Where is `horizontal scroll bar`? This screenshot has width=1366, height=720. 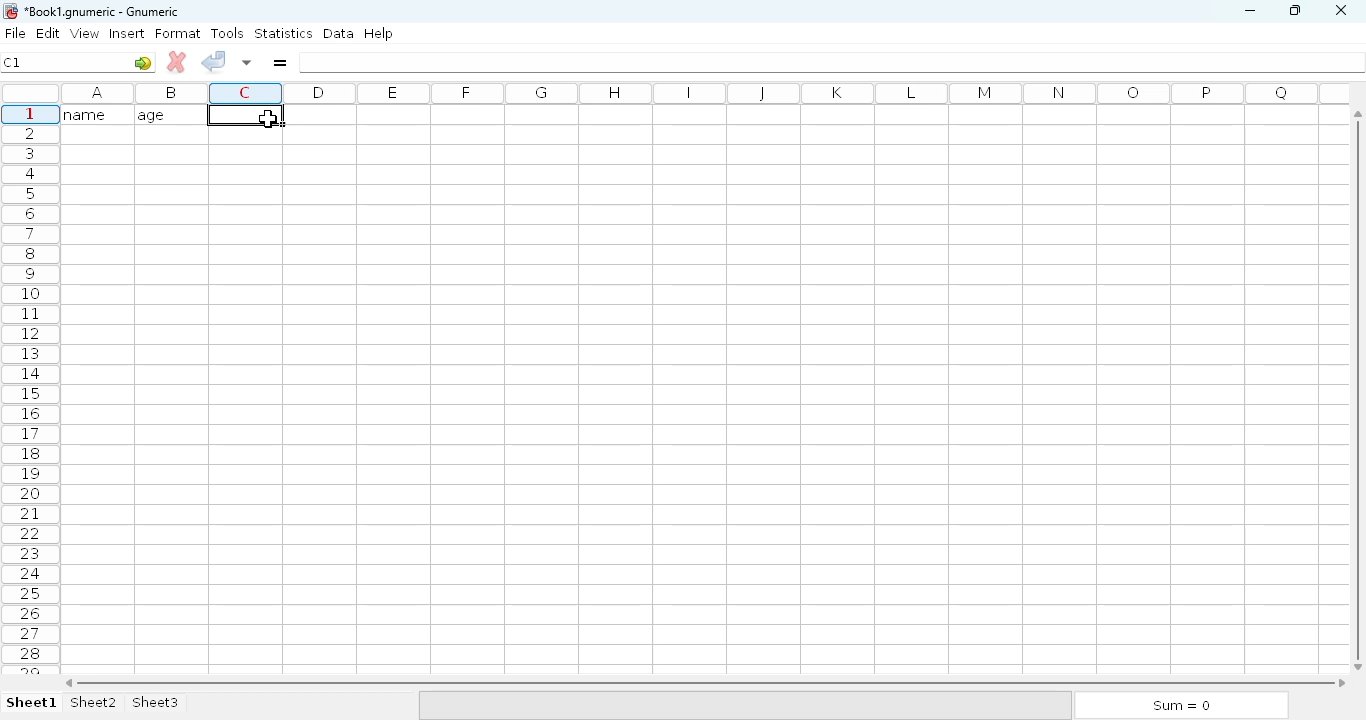
horizontal scroll bar is located at coordinates (705, 683).